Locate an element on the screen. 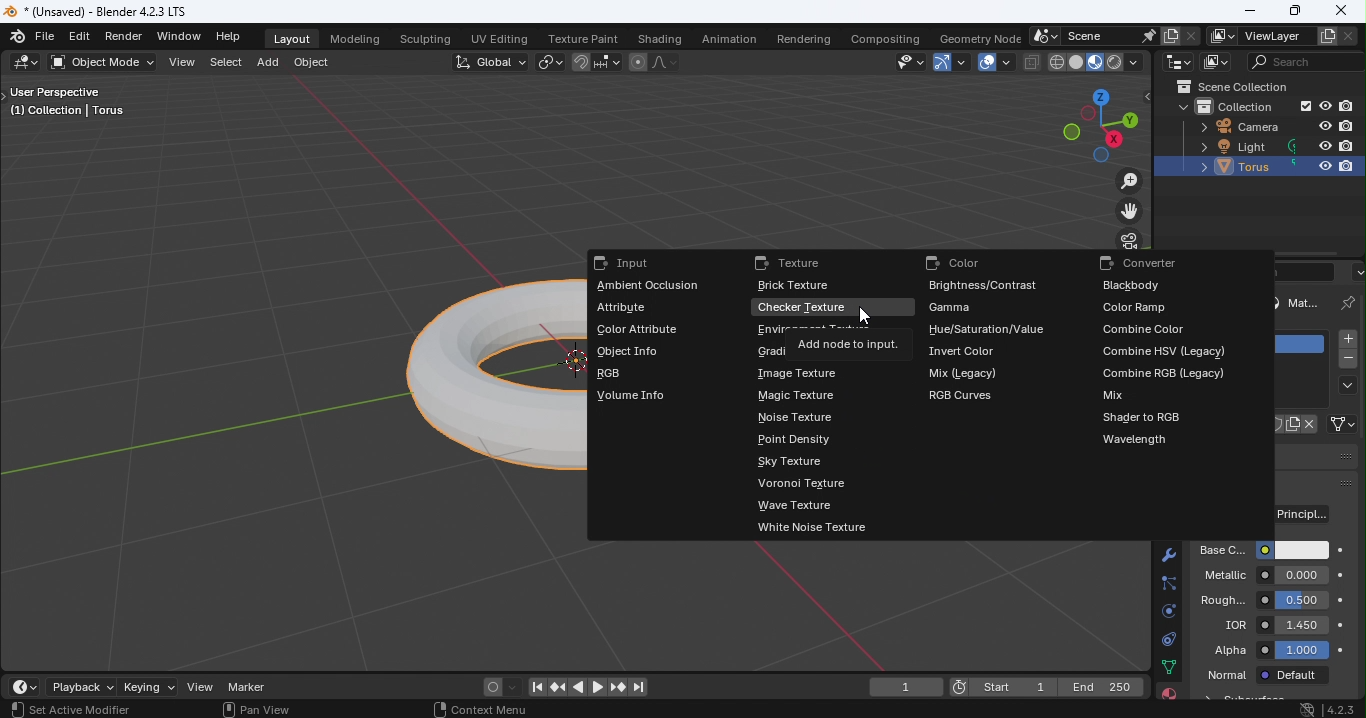 This screenshot has height=718, width=1366. Texture paint is located at coordinates (584, 37).